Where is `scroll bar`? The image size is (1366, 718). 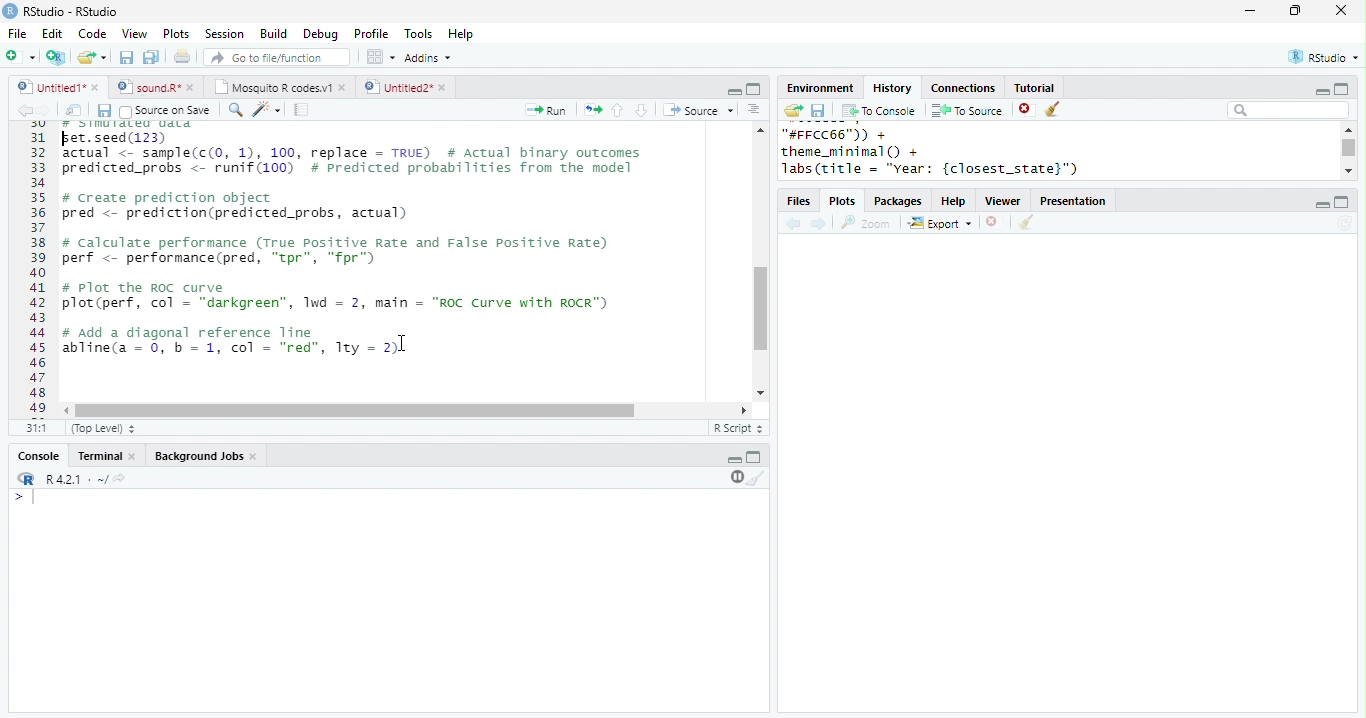
scroll bar is located at coordinates (761, 309).